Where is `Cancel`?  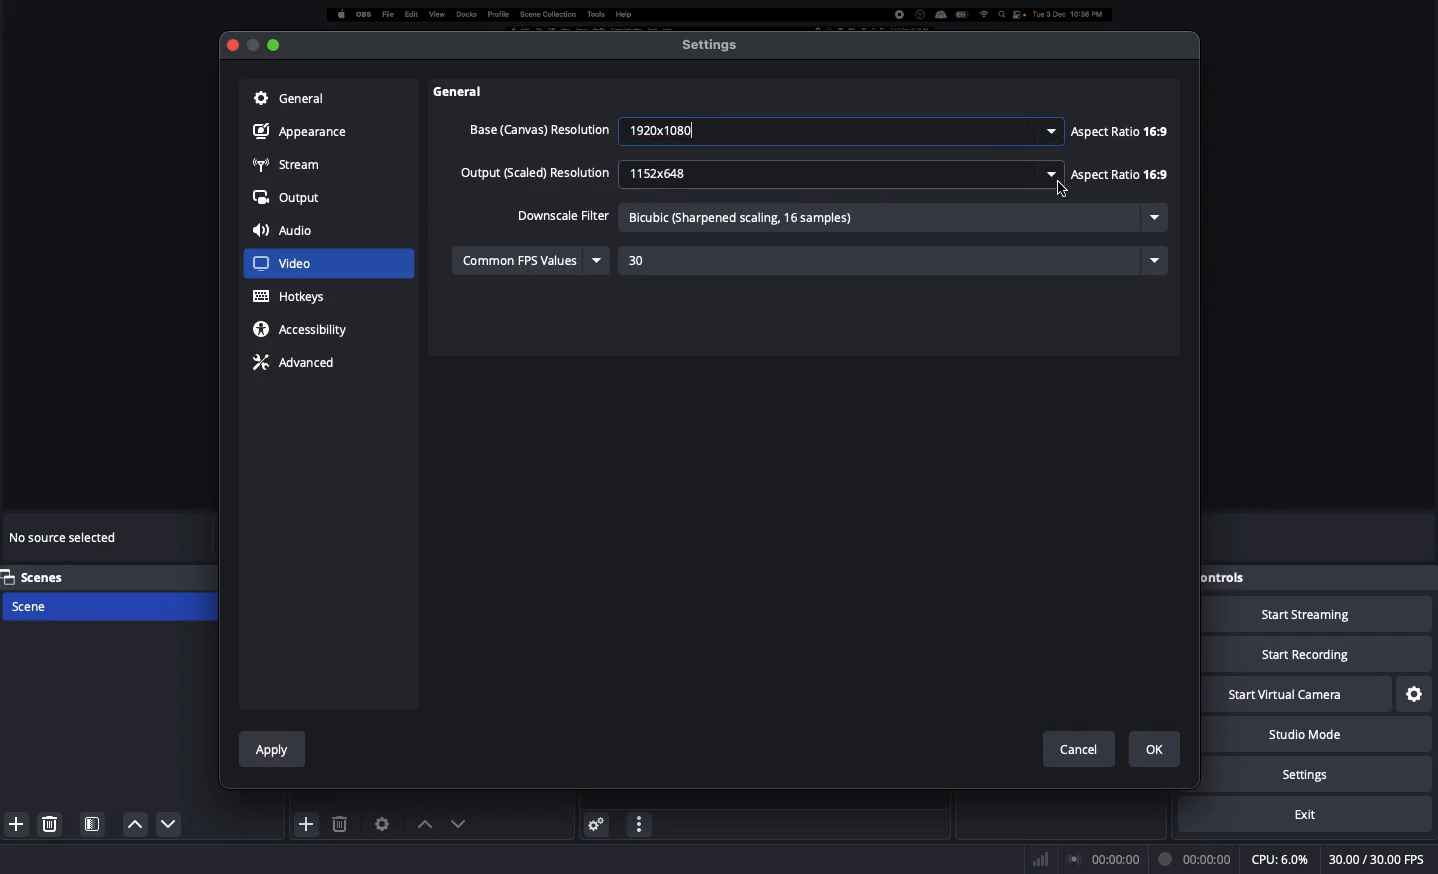 Cancel is located at coordinates (1078, 745).